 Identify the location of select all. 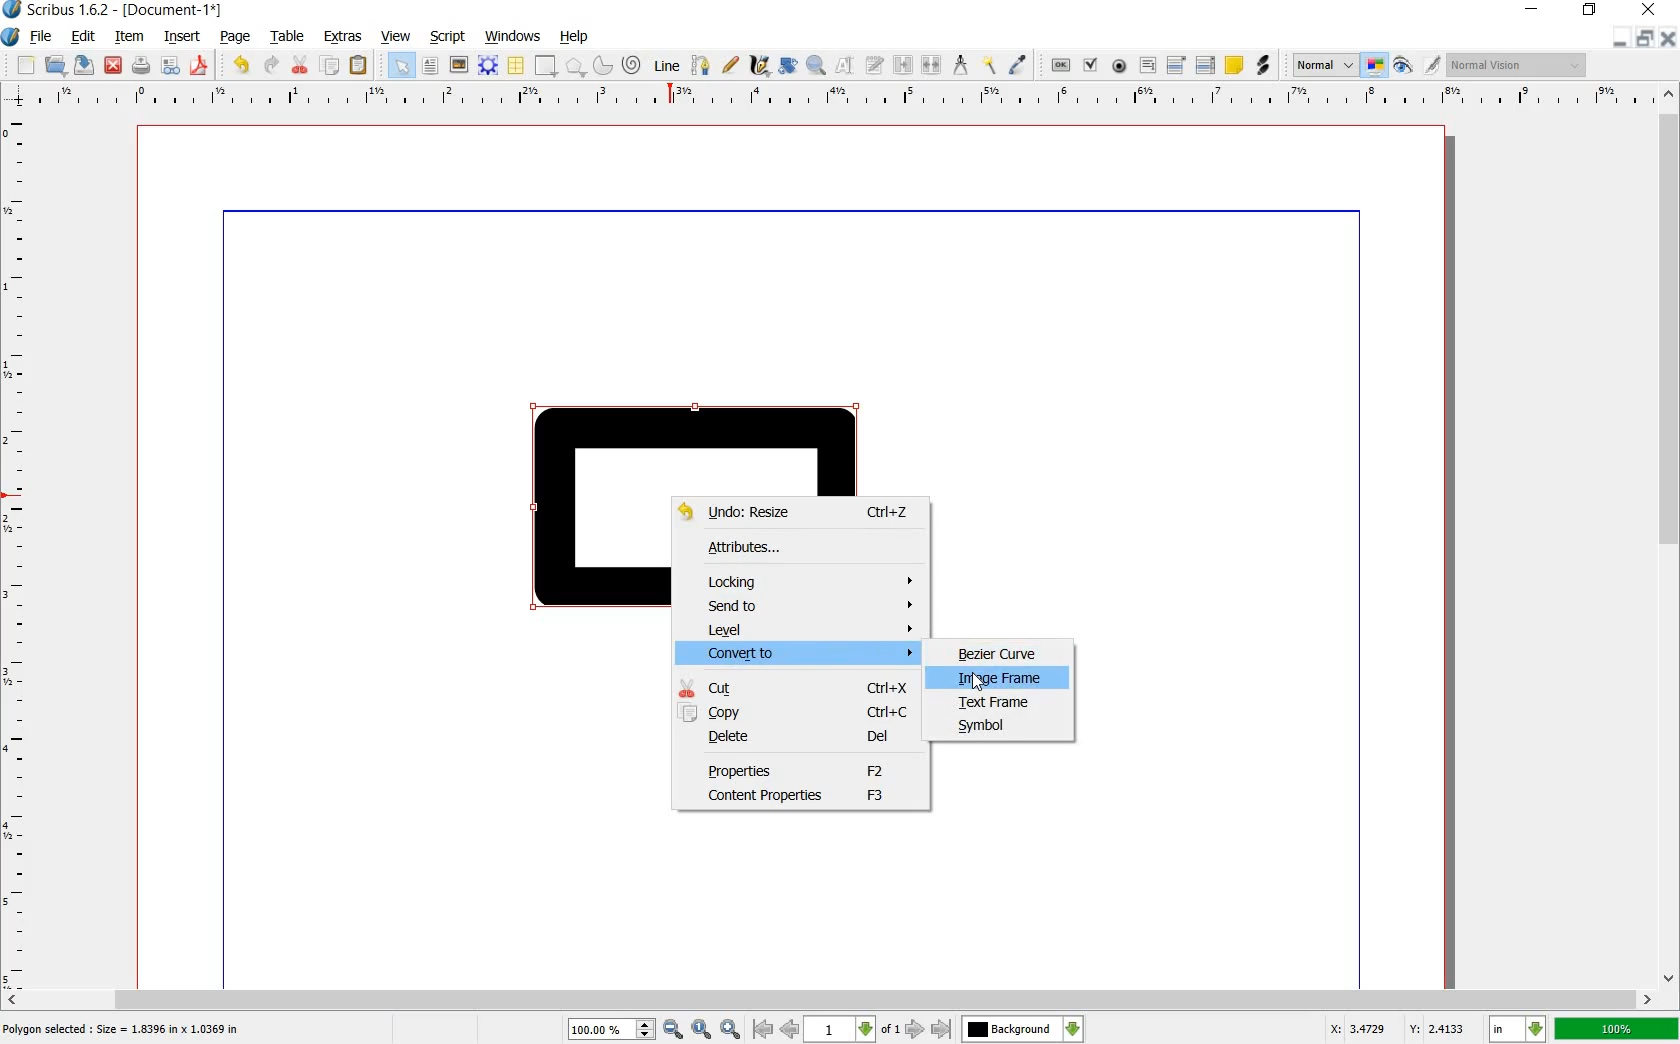
(400, 66).